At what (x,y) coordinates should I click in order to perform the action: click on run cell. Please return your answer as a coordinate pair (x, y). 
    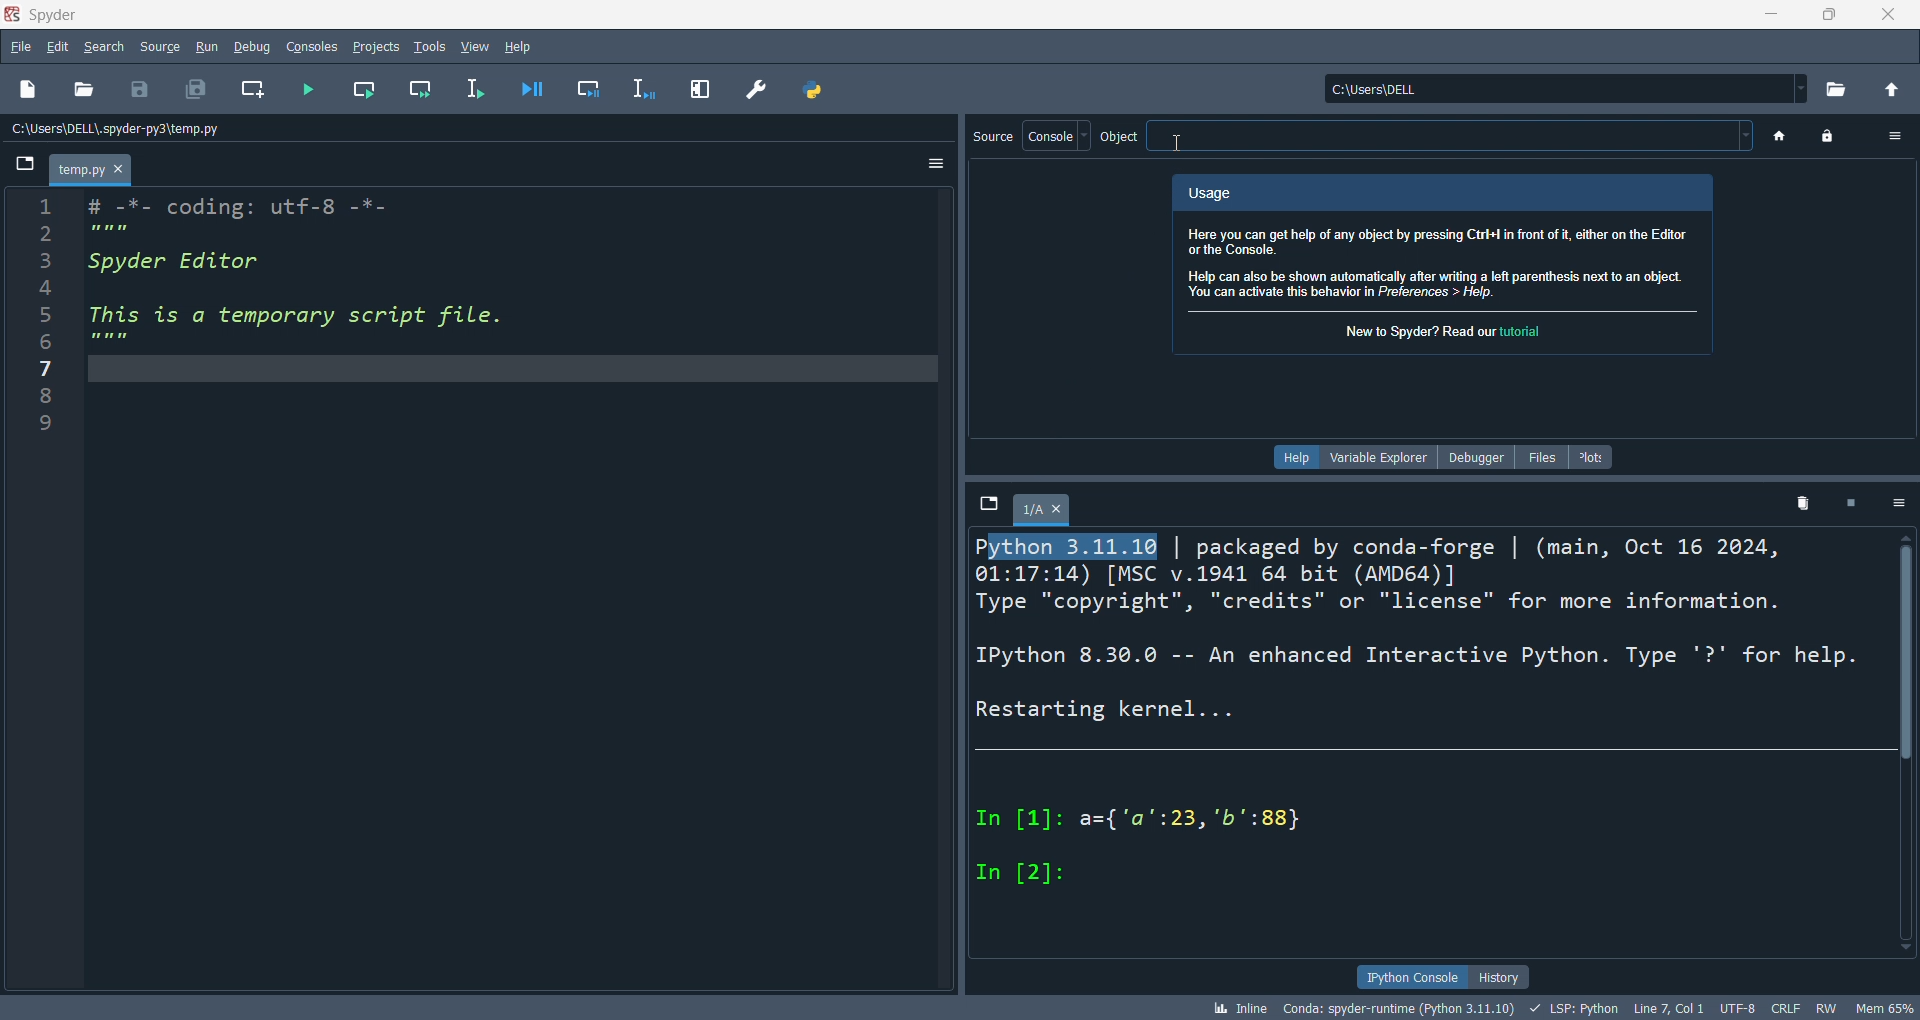
    Looking at the image, I should click on (364, 87).